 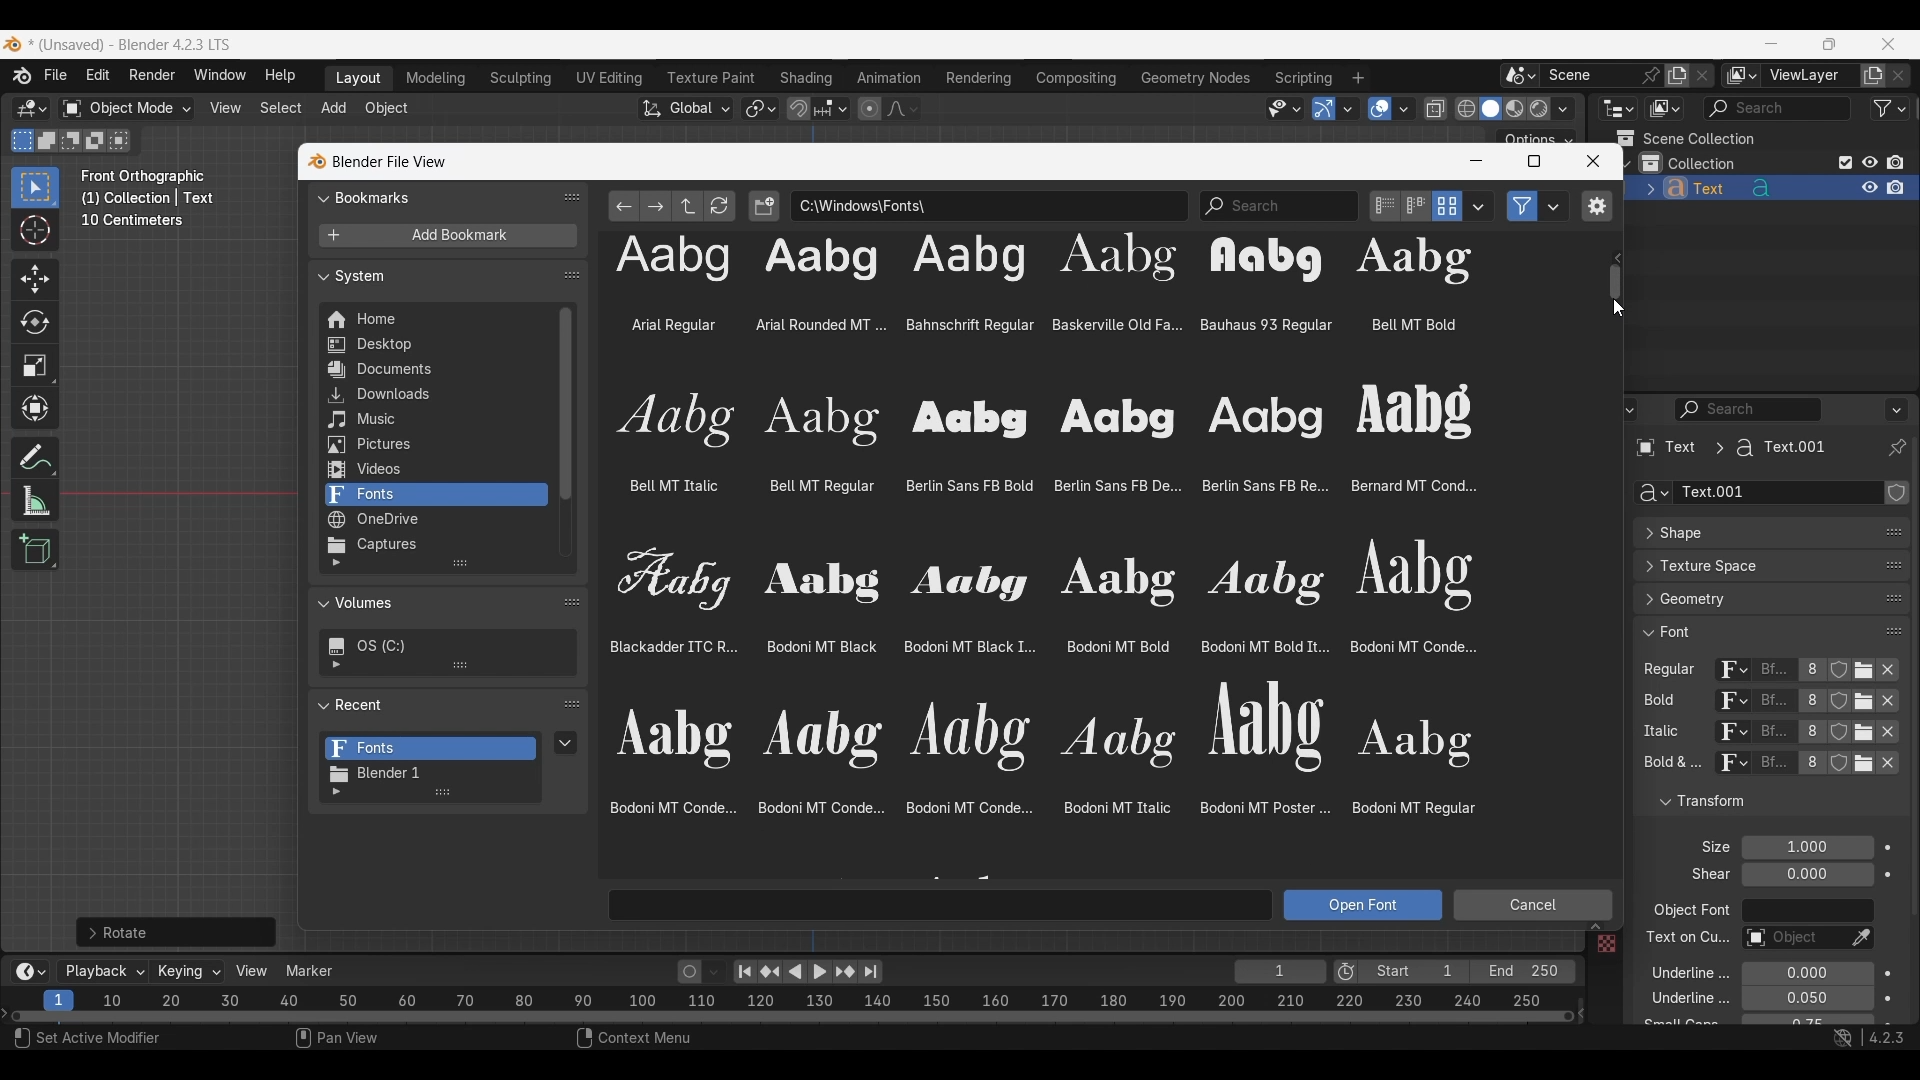 What do you see at coordinates (35, 187) in the screenshot?
I see `Select box` at bounding box center [35, 187].